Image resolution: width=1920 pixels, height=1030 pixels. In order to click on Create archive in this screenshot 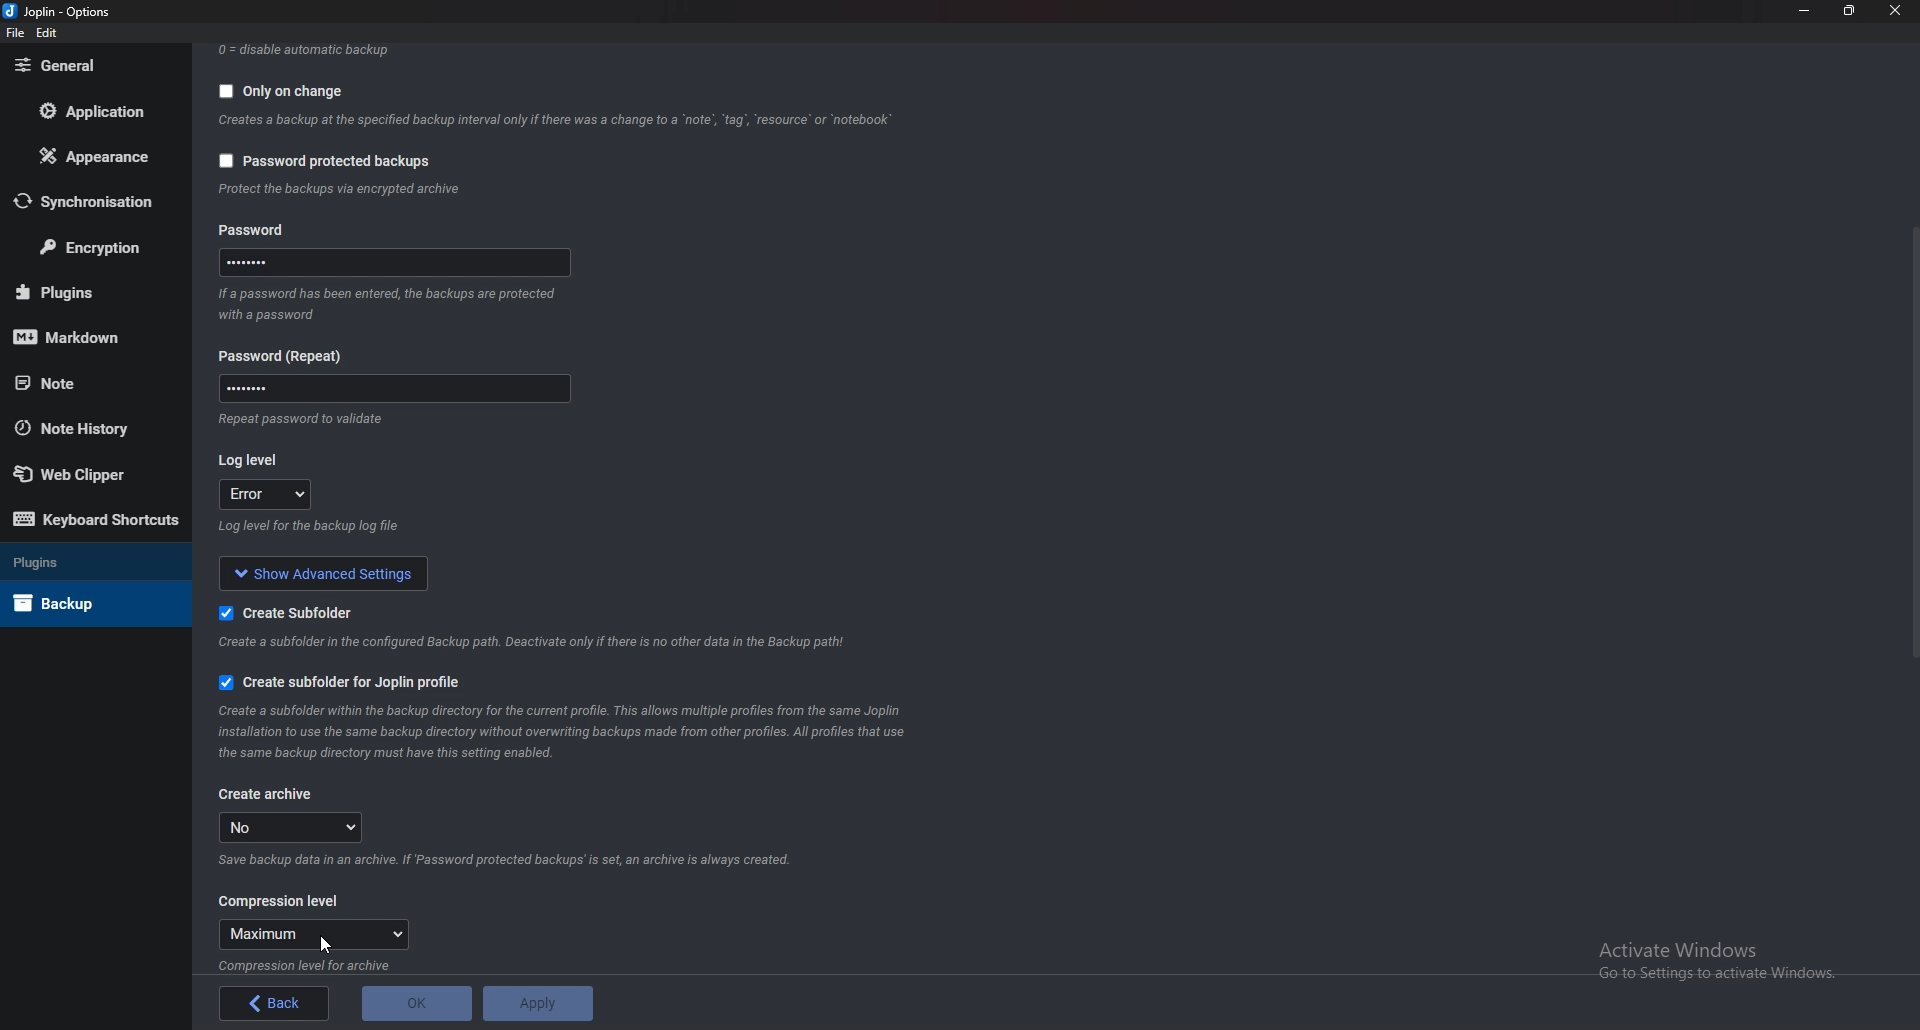, I will do `click(272, 794)`.